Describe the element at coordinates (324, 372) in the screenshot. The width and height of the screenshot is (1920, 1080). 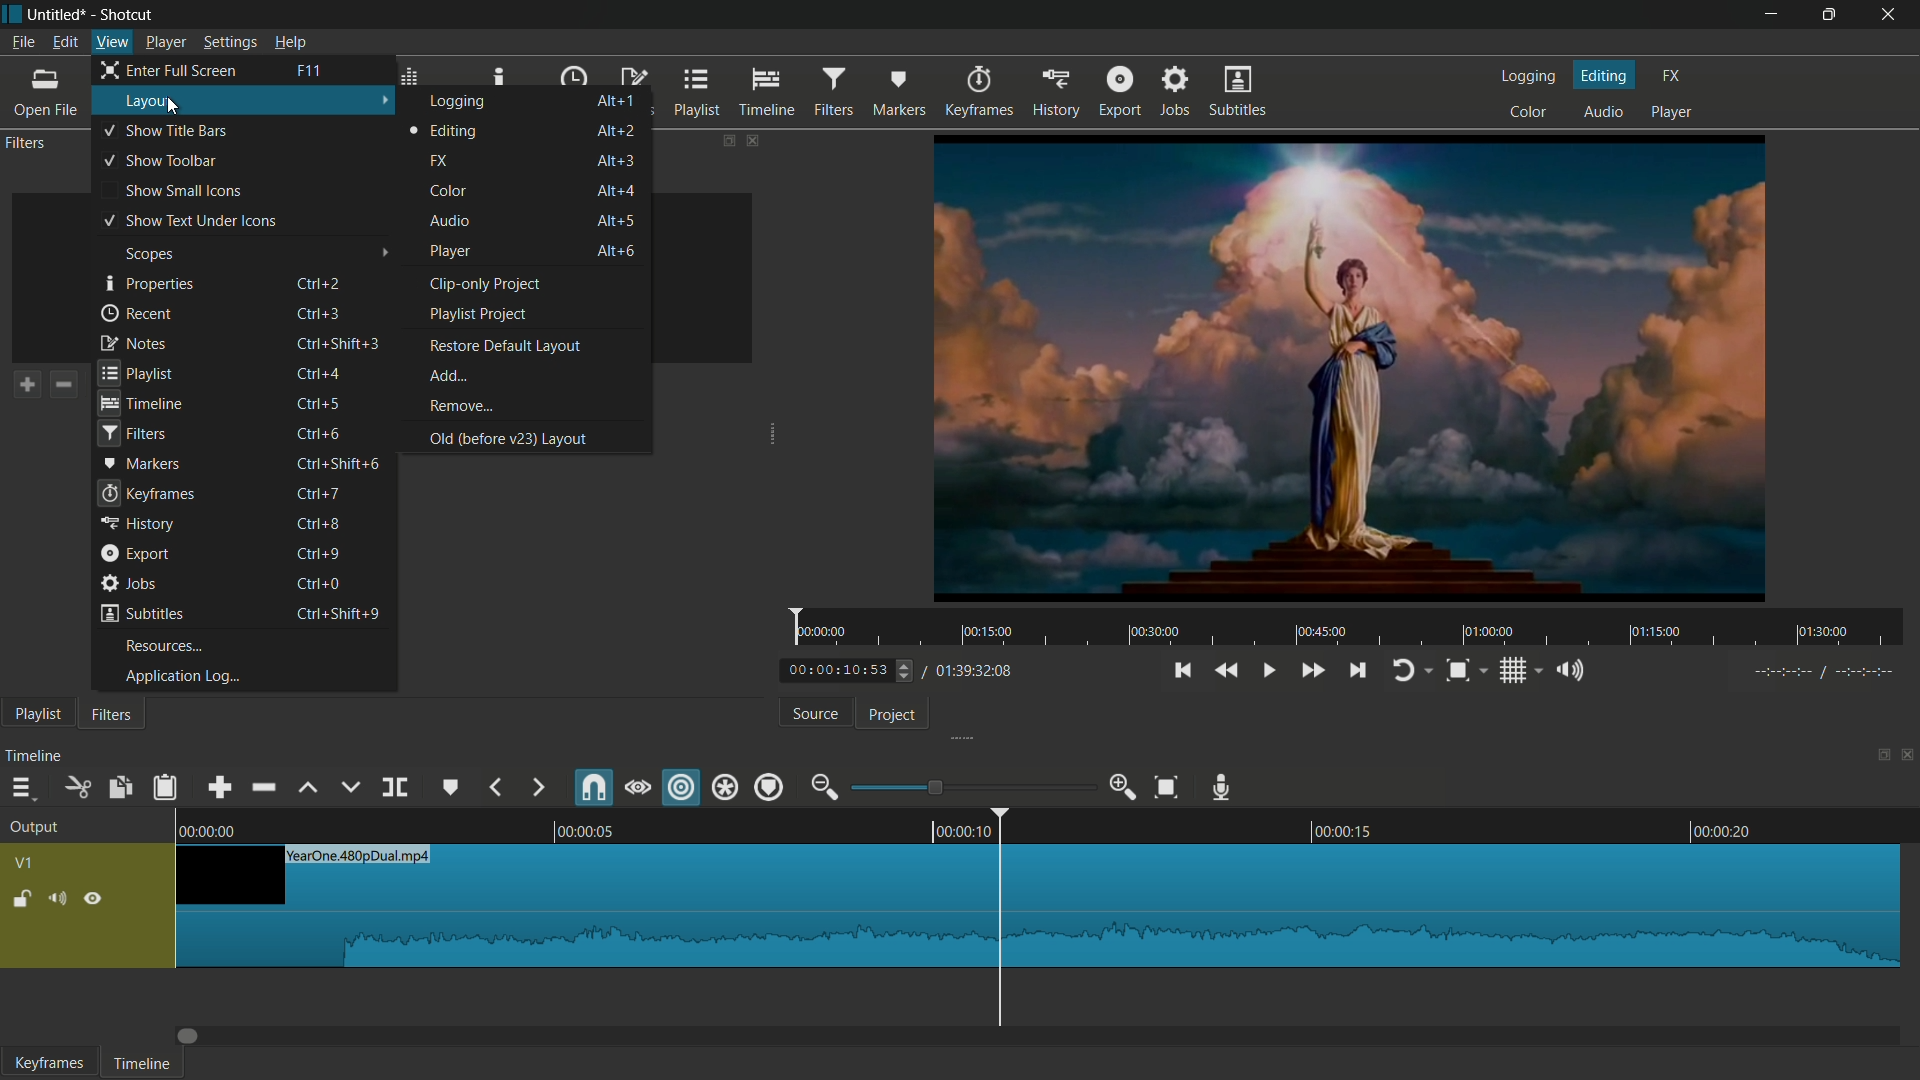
I see `keyboard shortcut` at that location.